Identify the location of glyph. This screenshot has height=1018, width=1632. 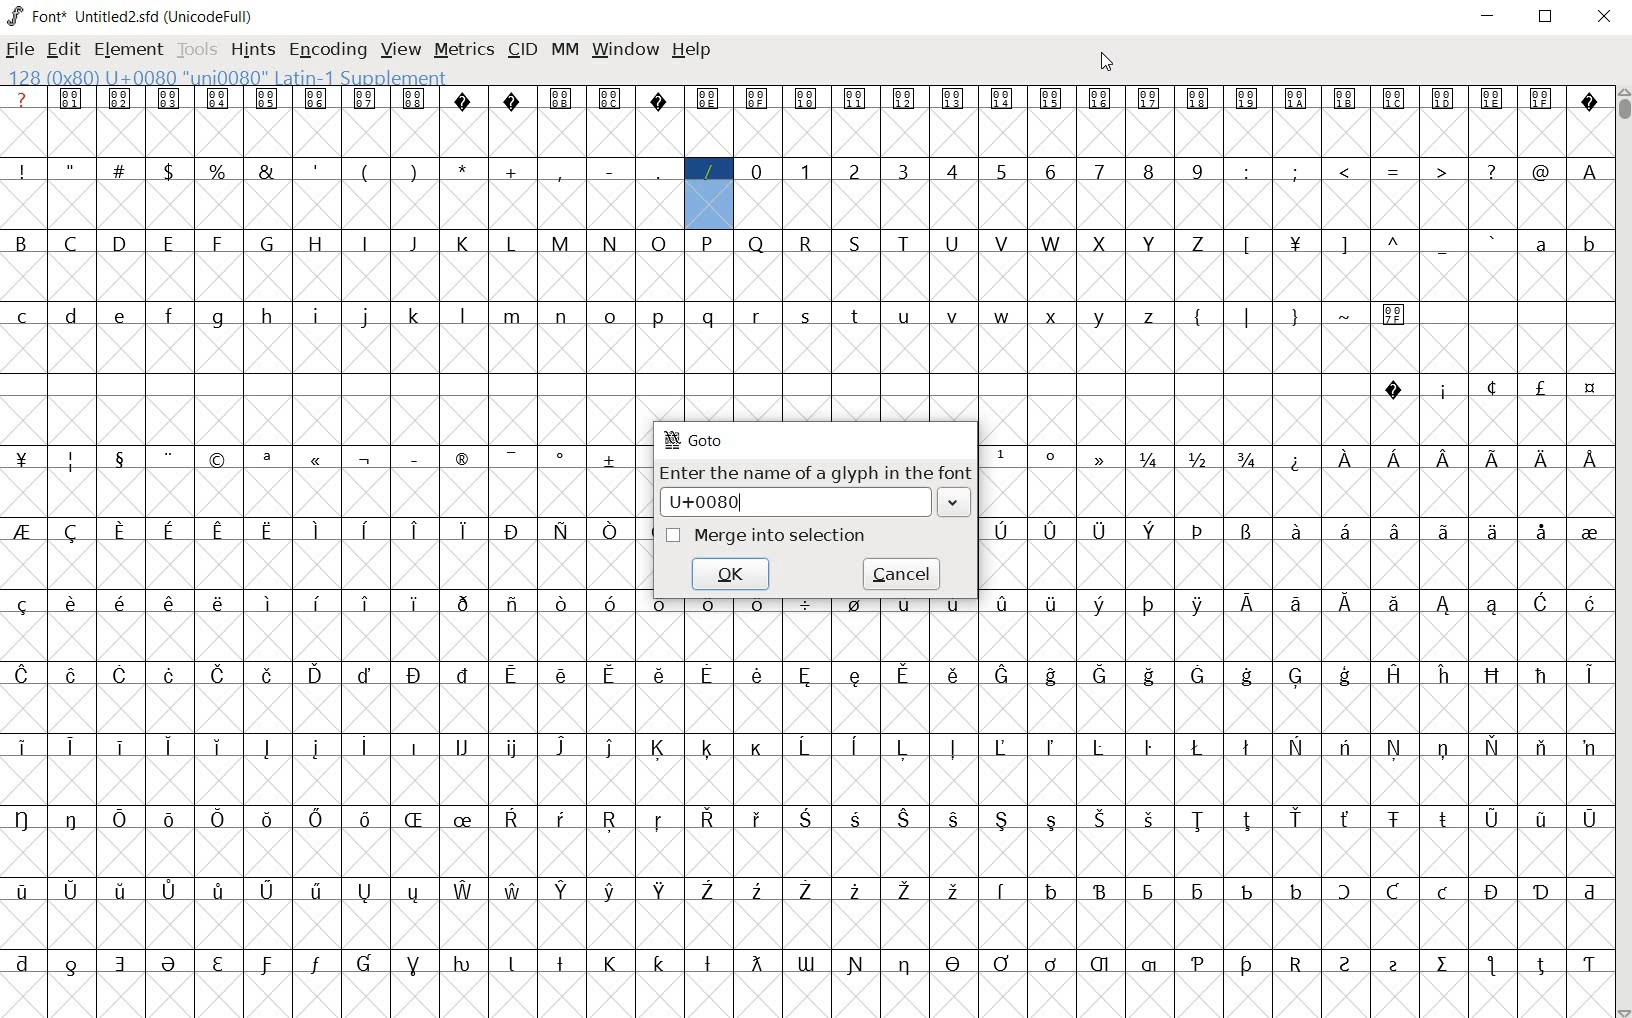
(169, 99).